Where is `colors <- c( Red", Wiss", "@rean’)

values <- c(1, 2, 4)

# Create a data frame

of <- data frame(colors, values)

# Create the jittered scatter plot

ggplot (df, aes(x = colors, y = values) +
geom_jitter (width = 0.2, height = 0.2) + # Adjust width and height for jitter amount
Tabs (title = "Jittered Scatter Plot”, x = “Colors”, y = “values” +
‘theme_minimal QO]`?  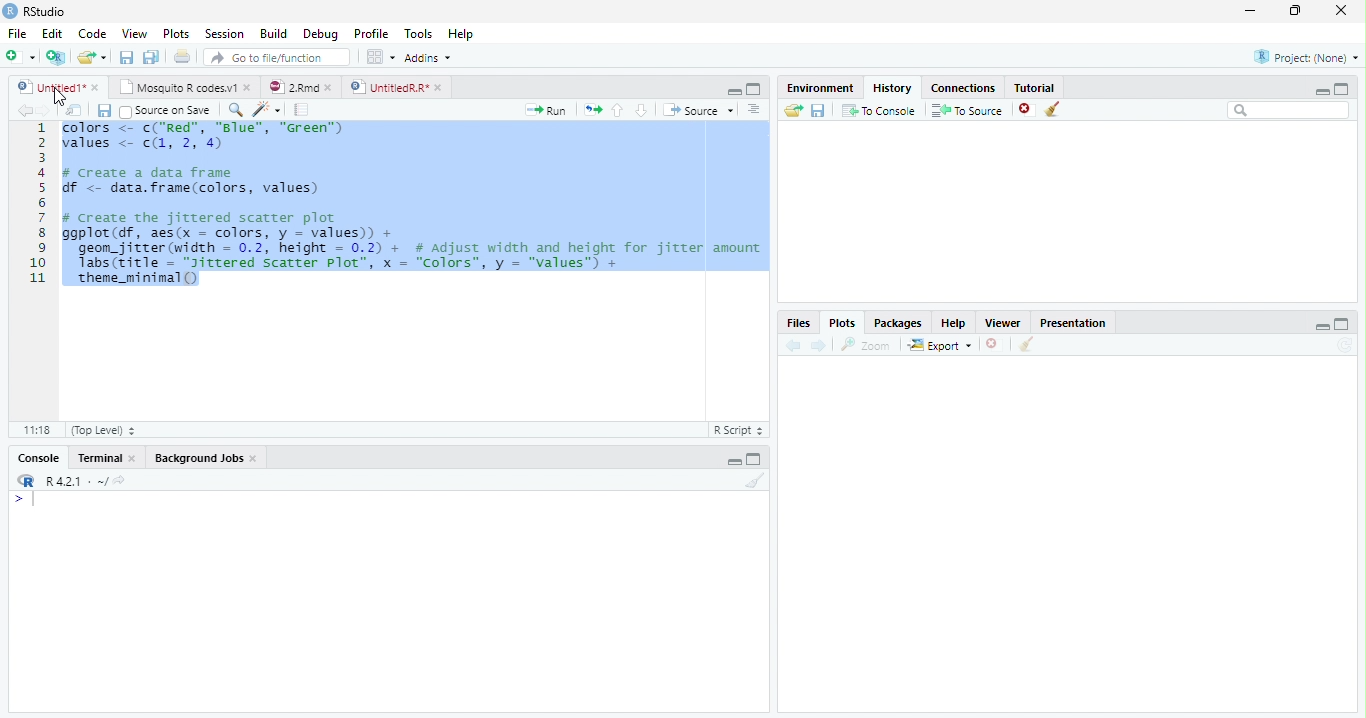
colors <- c( Red", Wiss", "@rean’)

values <- c(1, 2, 4)

# Create a data frame

of <- data frame(colors, values)

# Create the jittered scatter plot

ggplot (df, aes(x = colors, y = values) +
geom_jitter (width = 0.2, height = 0.2) + # Adjust width and height for jitter amount
Tabs (title = "Jittered Scatter Plot”, x = “Colors”, y = “values” +
‘theme_minimal QO] is located at coordinates (413, 206).